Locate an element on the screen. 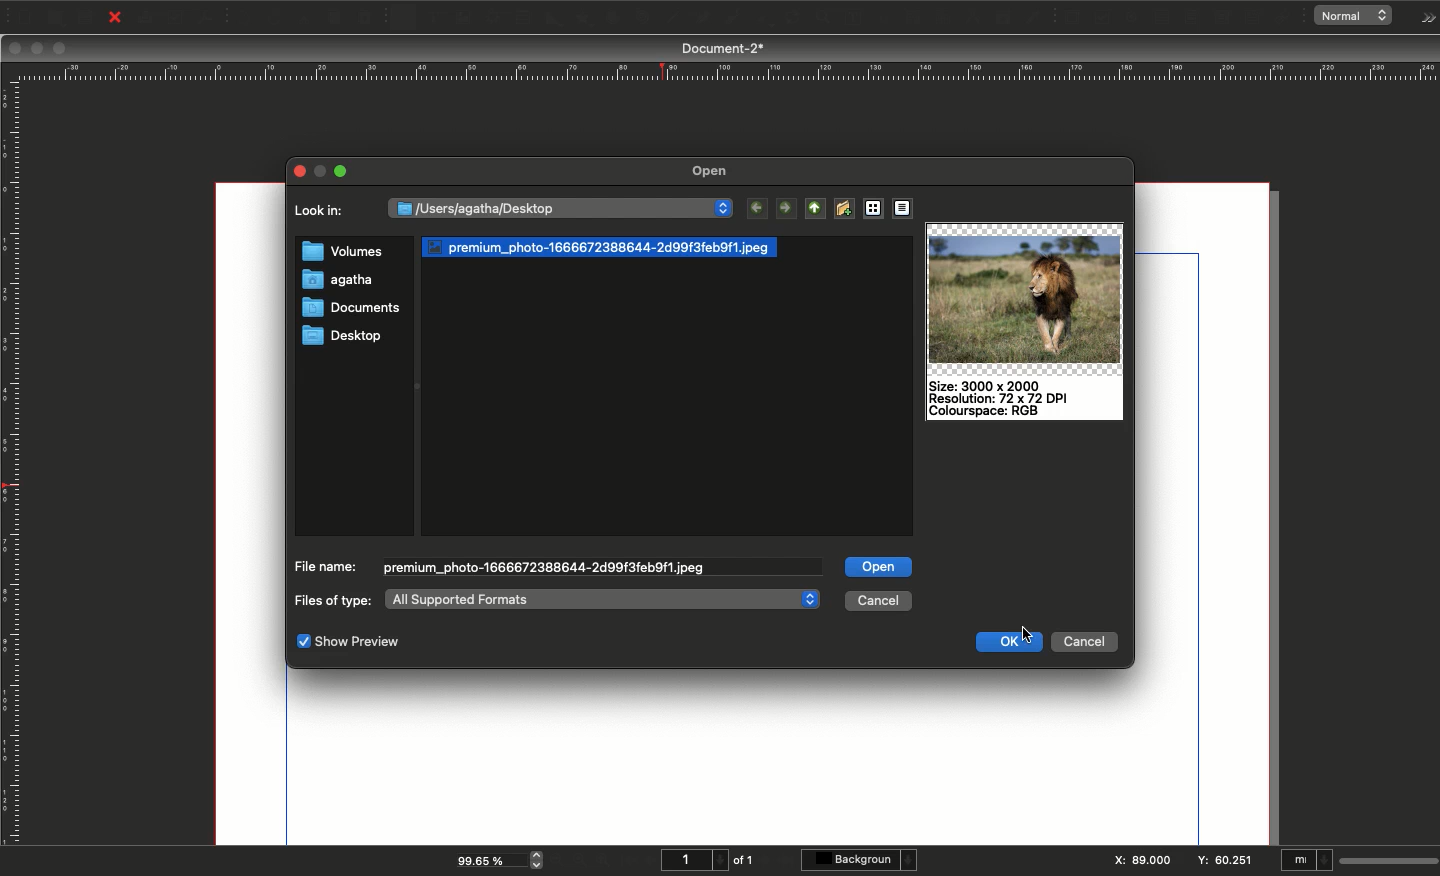 The height and width of the screenshot is (876, 1440). Save as PDF is located at coordinates (208, 17).